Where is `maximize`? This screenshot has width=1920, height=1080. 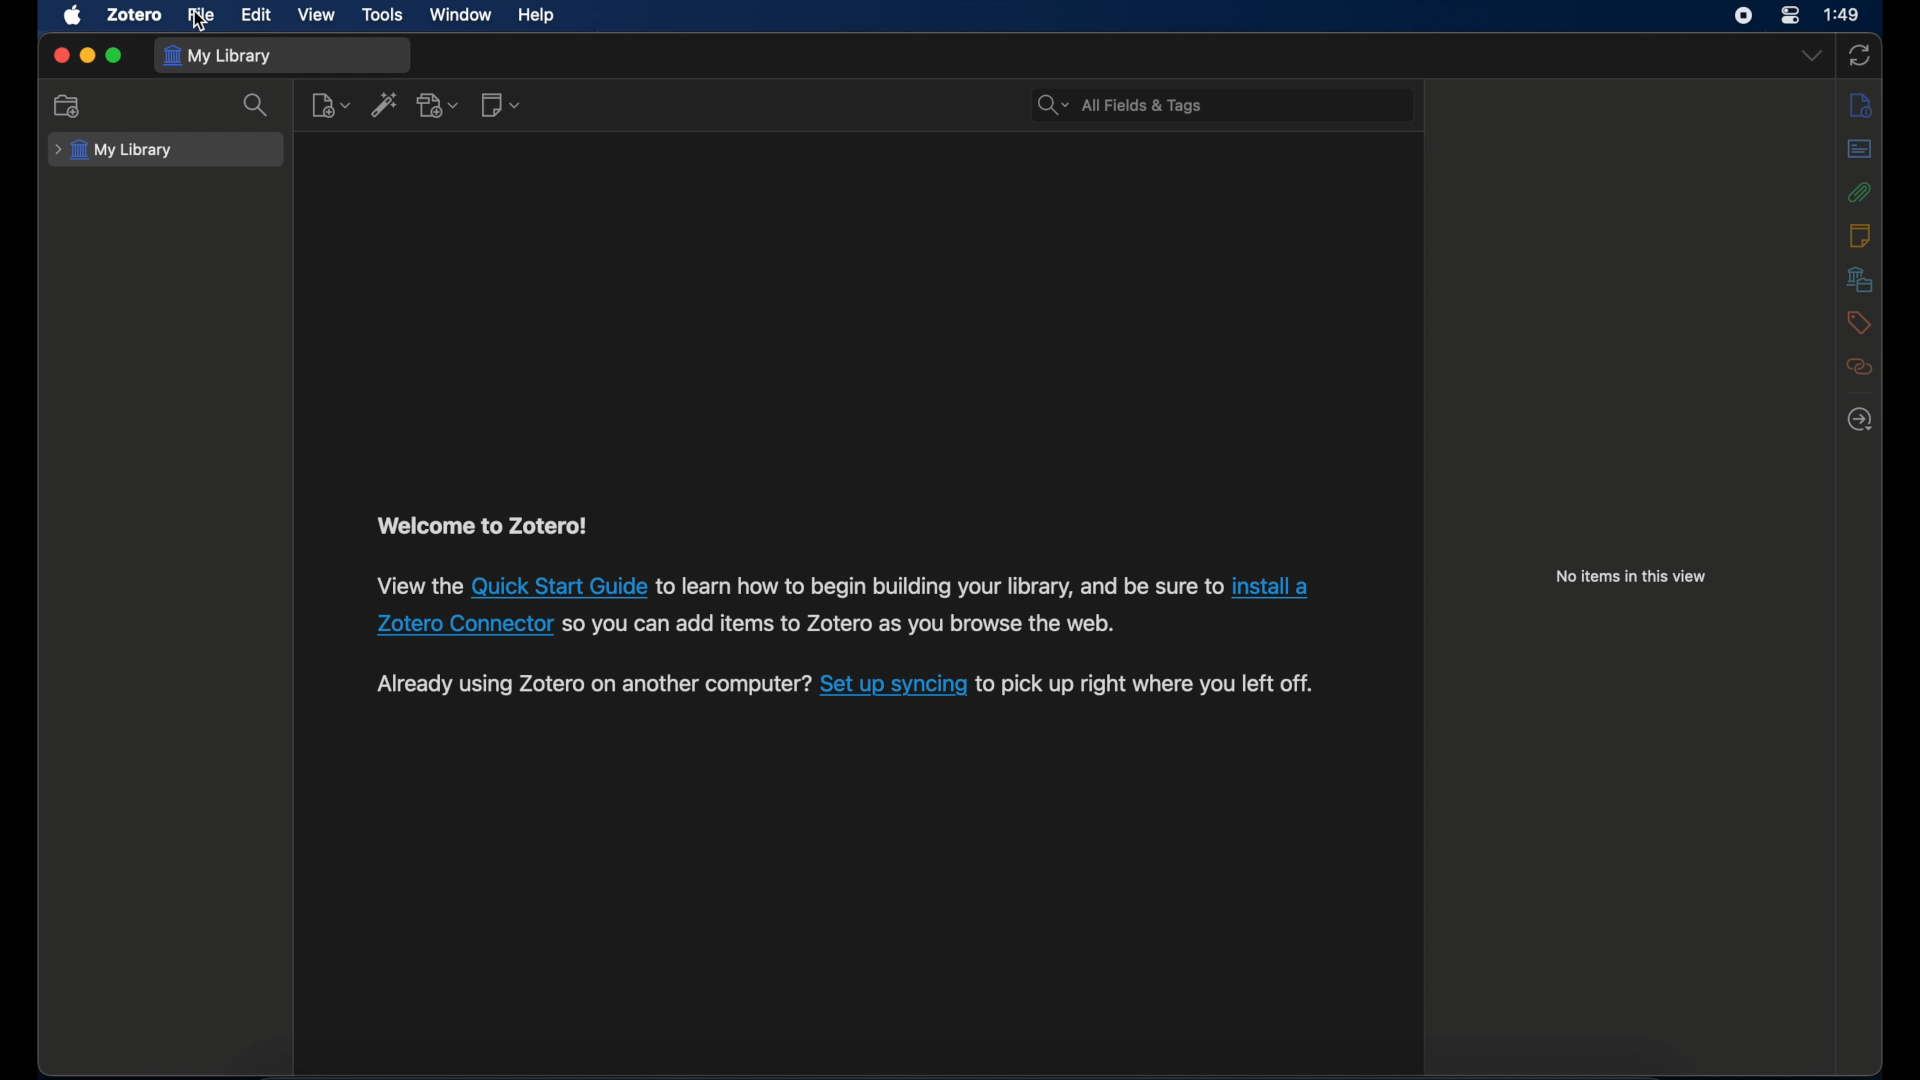 maximize is located at coordinates (114, 55).